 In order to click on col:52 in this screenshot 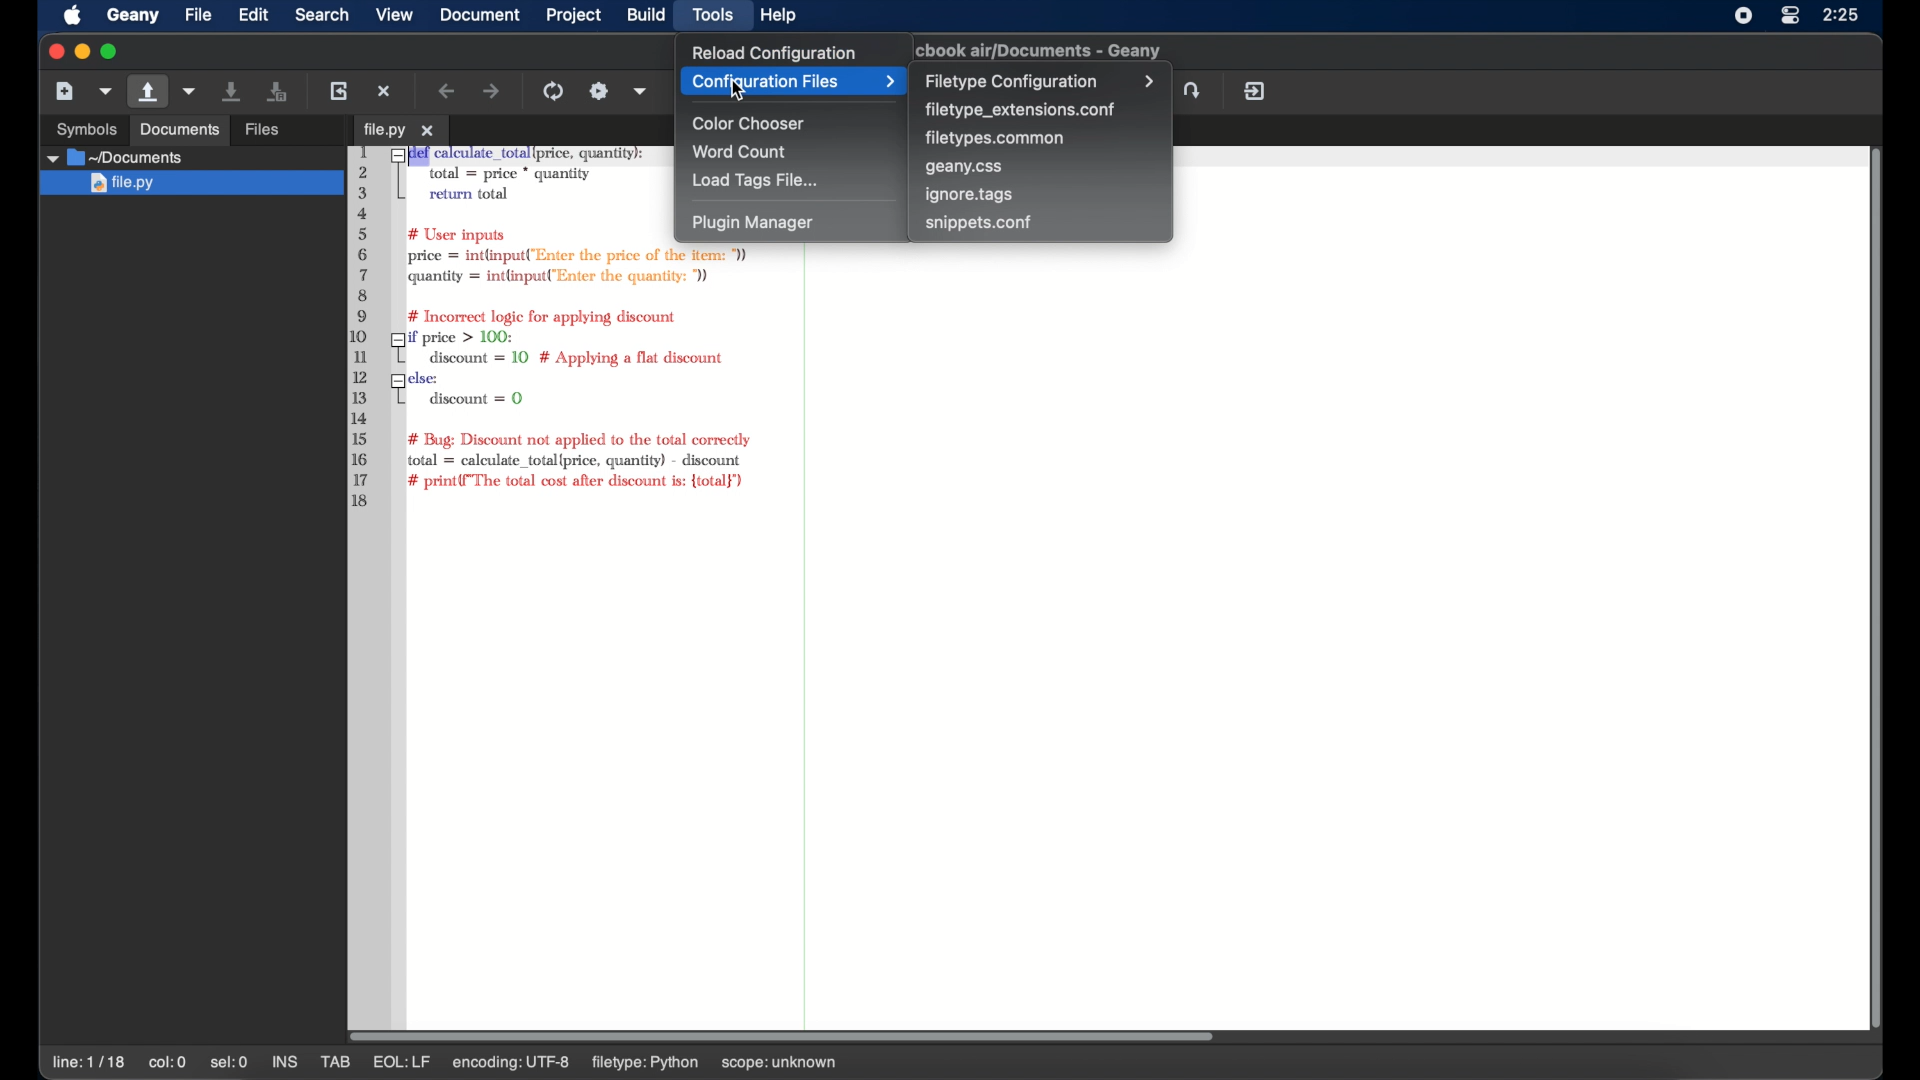, I will do `click(170, 1064)`.